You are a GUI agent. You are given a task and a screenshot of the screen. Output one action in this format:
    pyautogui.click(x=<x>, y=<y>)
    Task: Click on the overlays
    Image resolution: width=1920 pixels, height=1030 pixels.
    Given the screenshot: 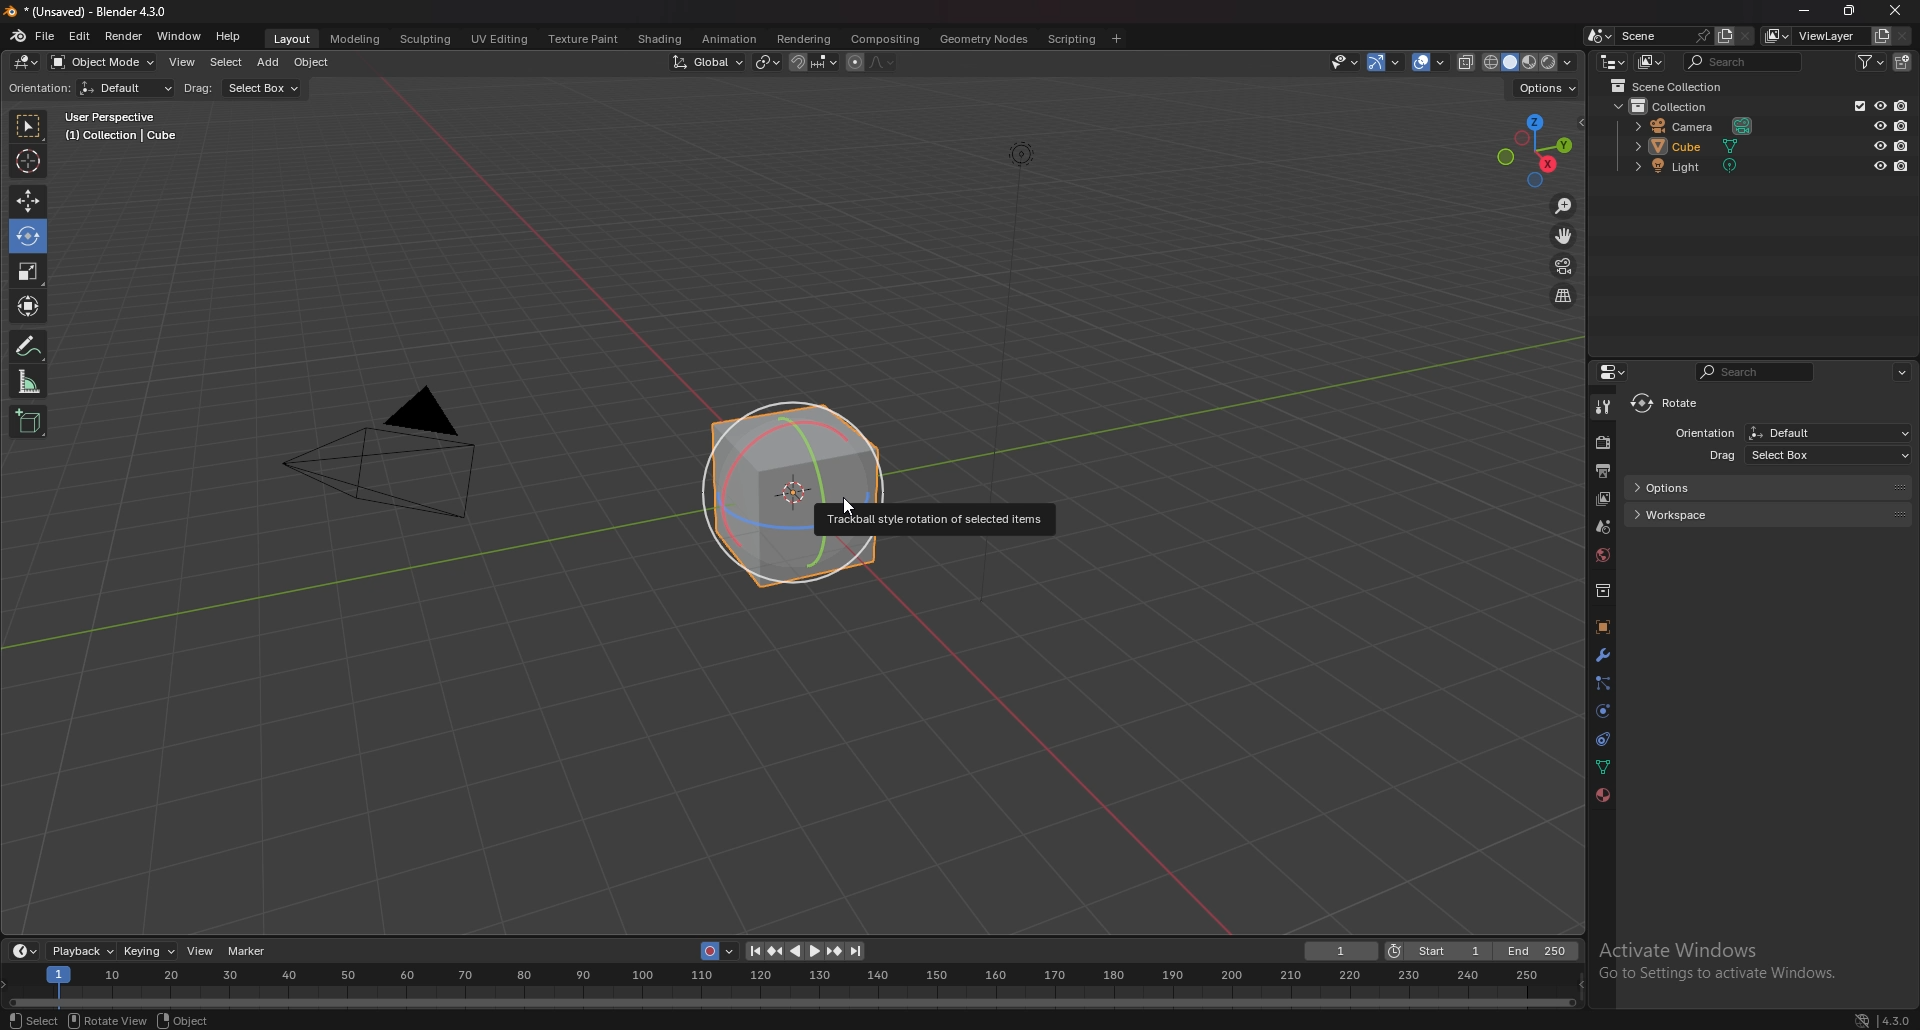 What is the action you would take?
    pyautogui.click(x=1431, y=62)
    